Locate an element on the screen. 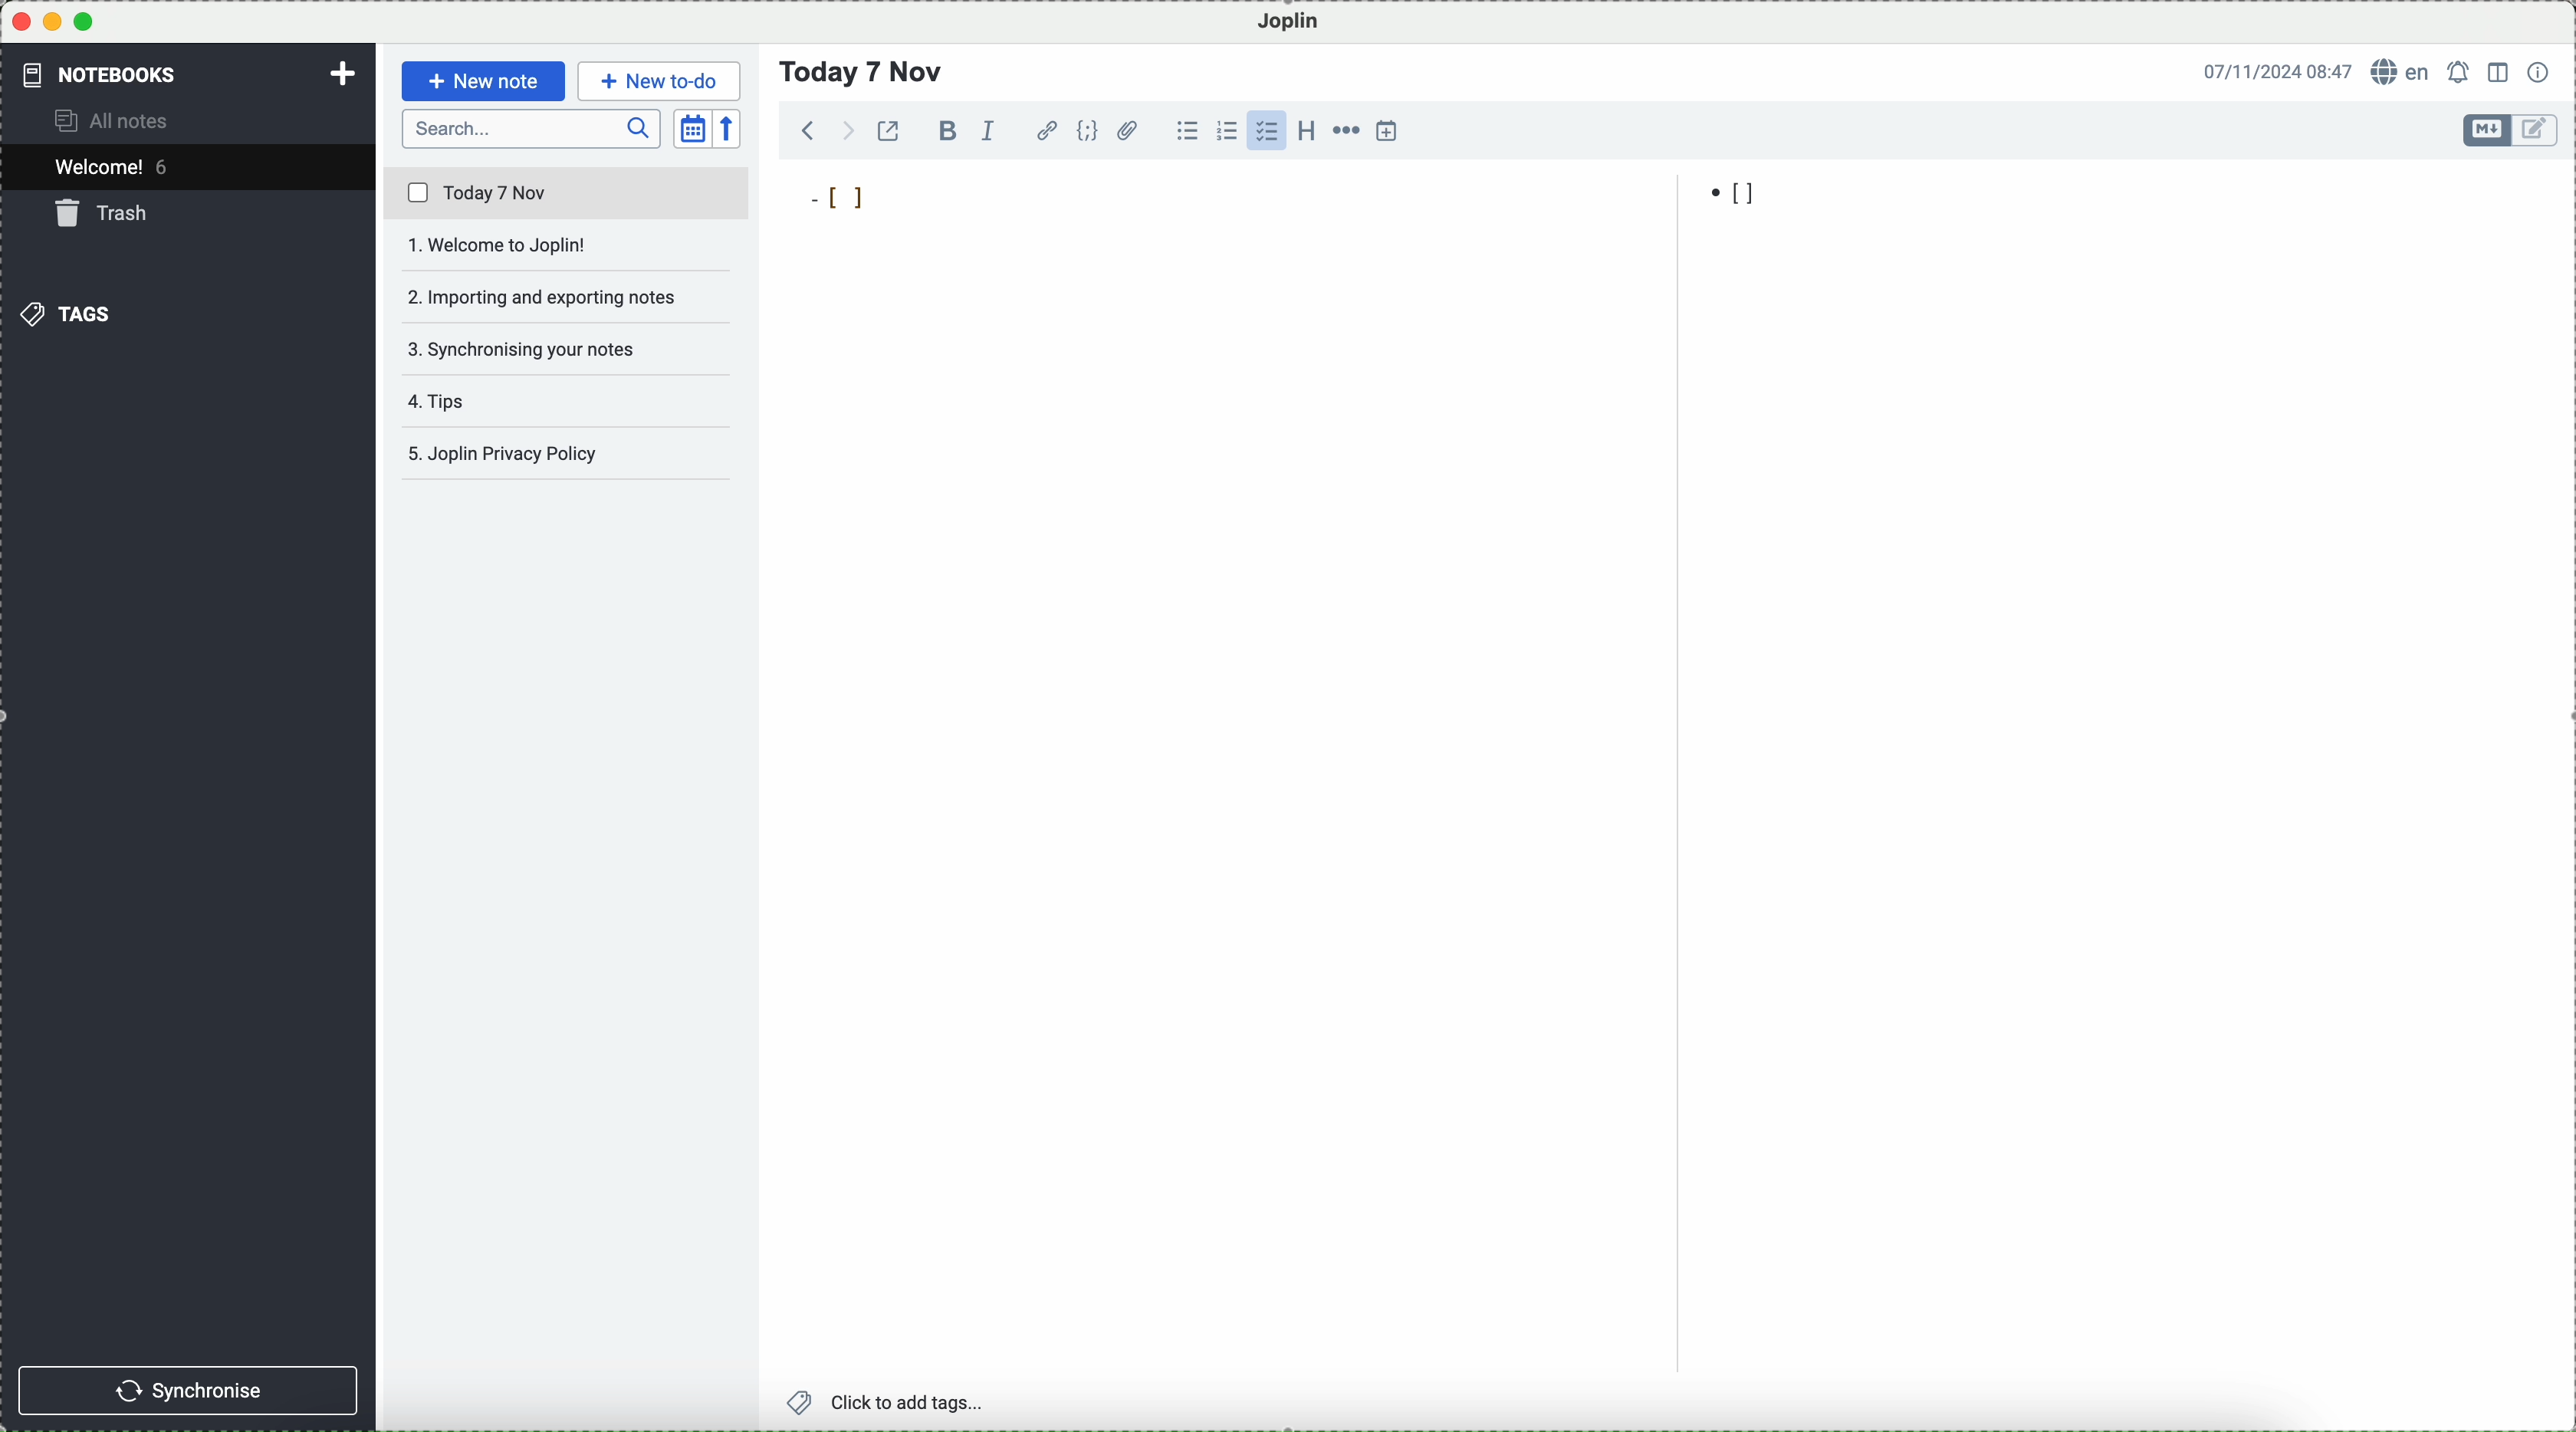  Joplin privacy policy is located at coordinates (558, 453).